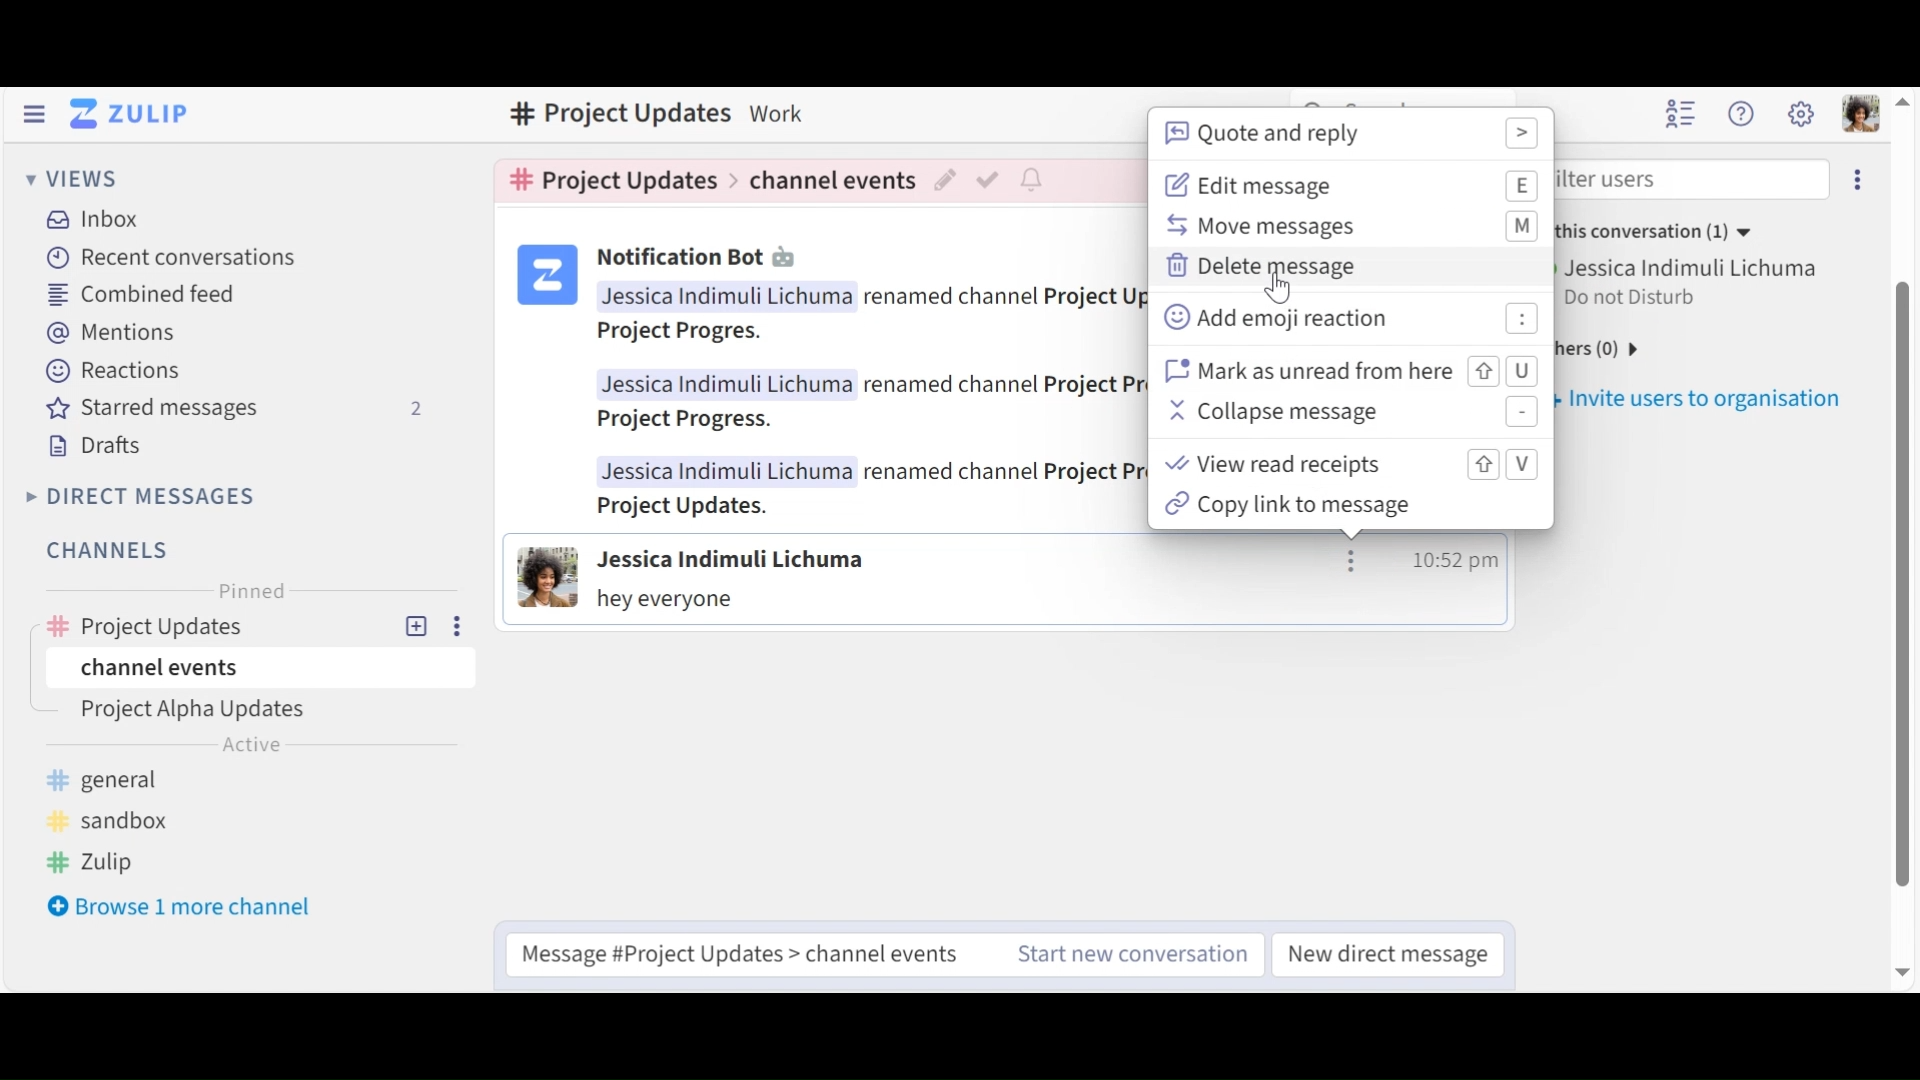  Describe the element at coordinates (140, 296) in the screenshot. I see `Combined feed` at that location.